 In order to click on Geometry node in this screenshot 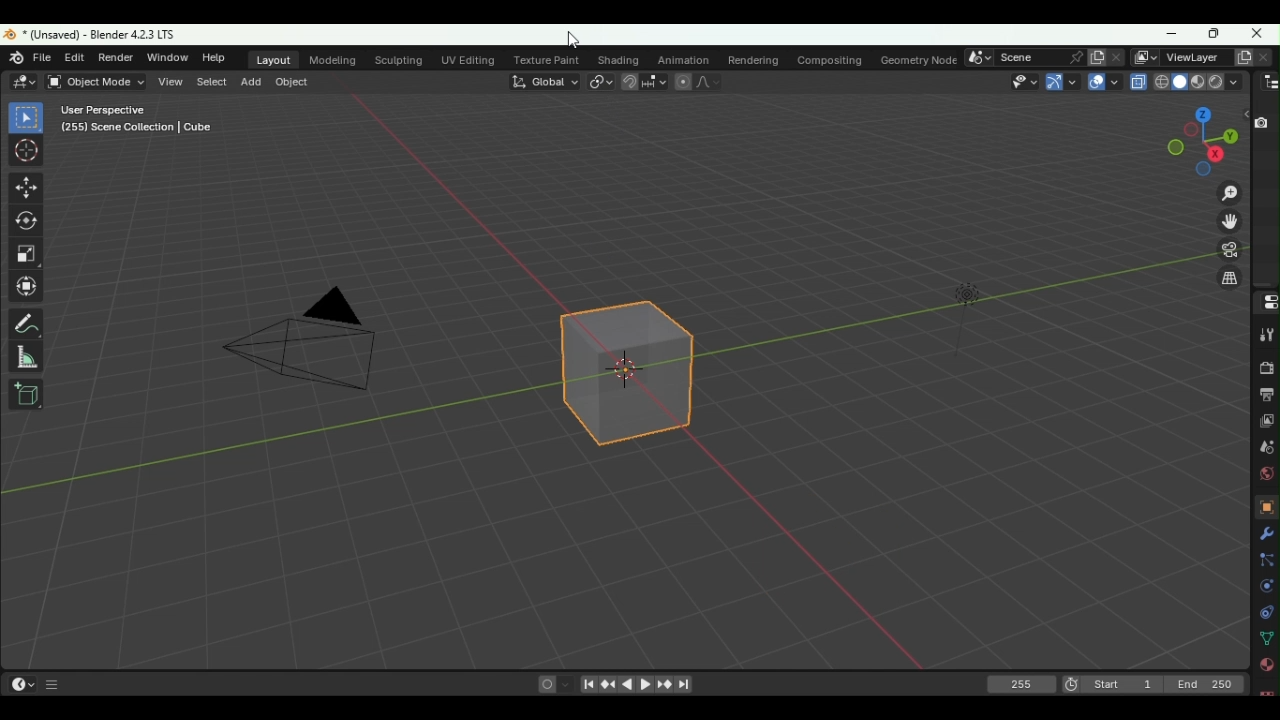, I will do `click(922, 57)`.